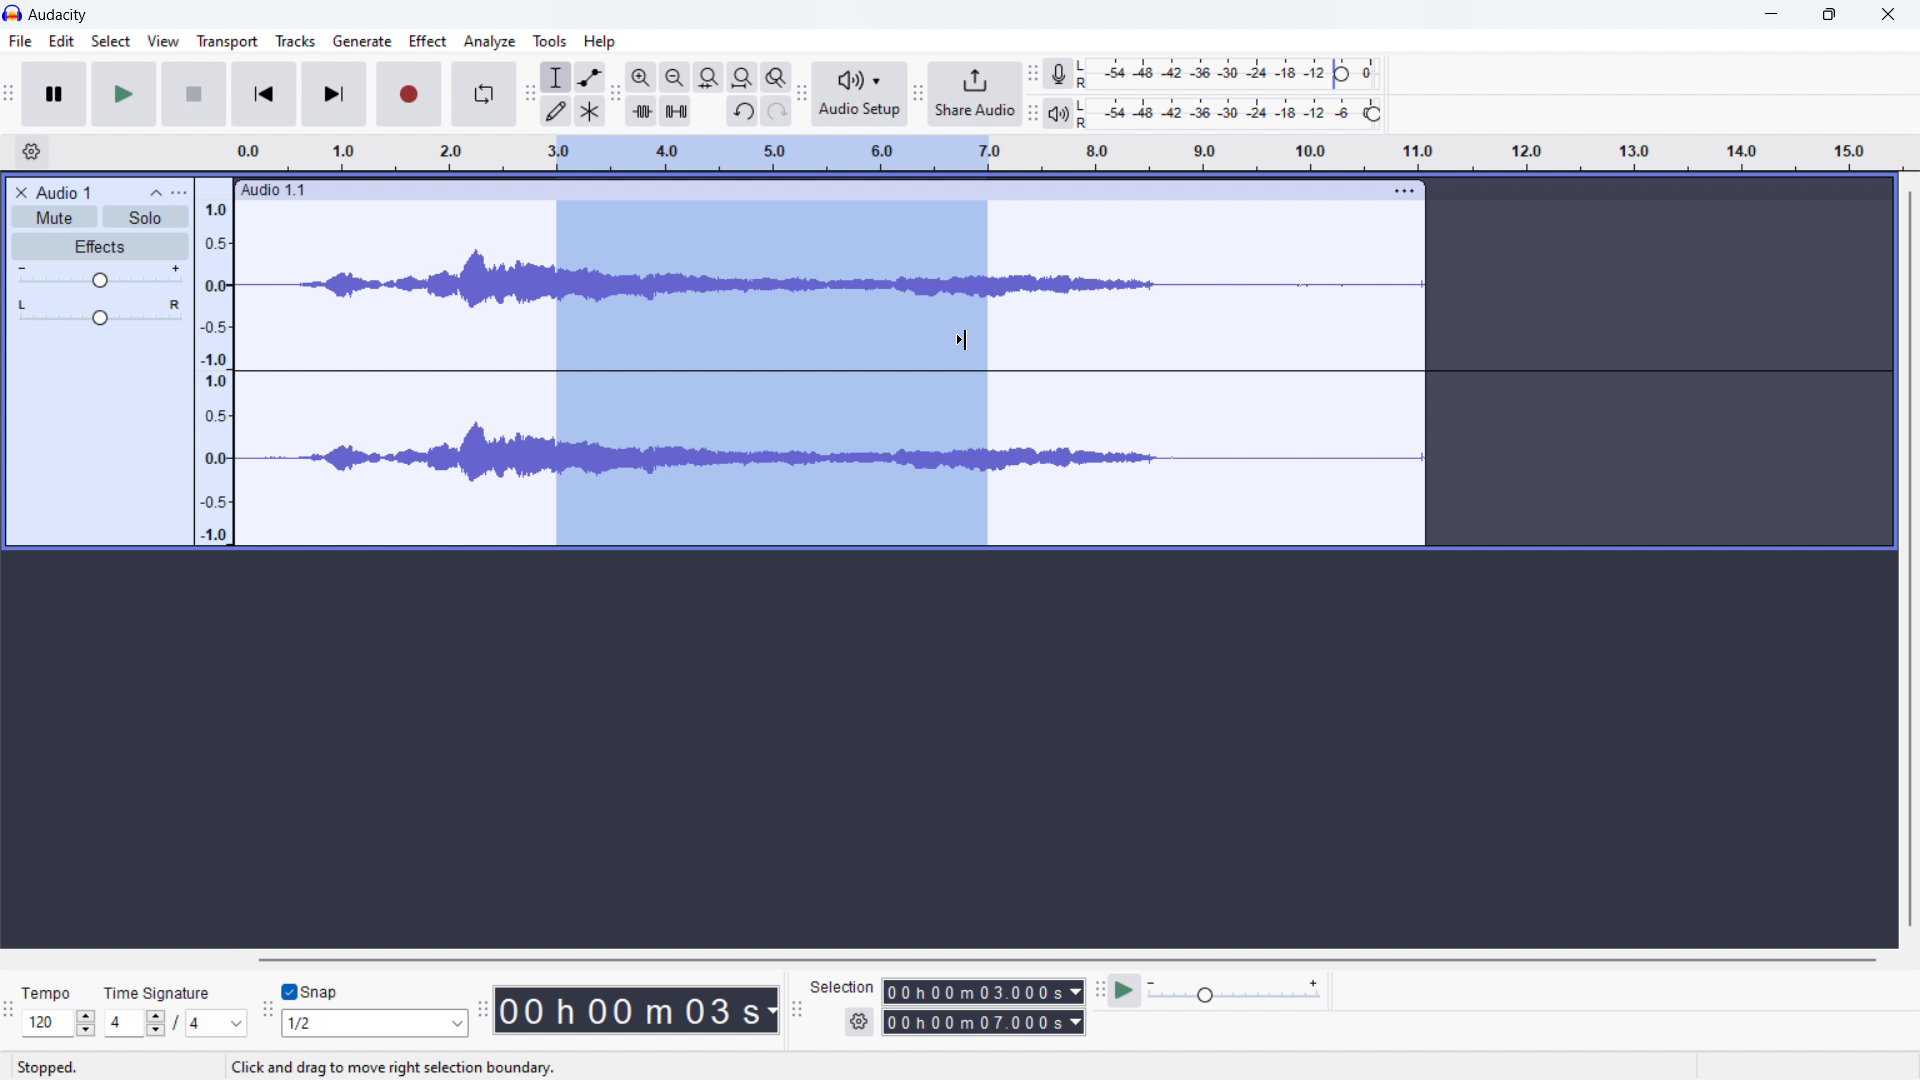 The image size is (1920, 1080). Describe the element at coordinates (742, 76) in the screenshot. I see `fill project to width` at that location.